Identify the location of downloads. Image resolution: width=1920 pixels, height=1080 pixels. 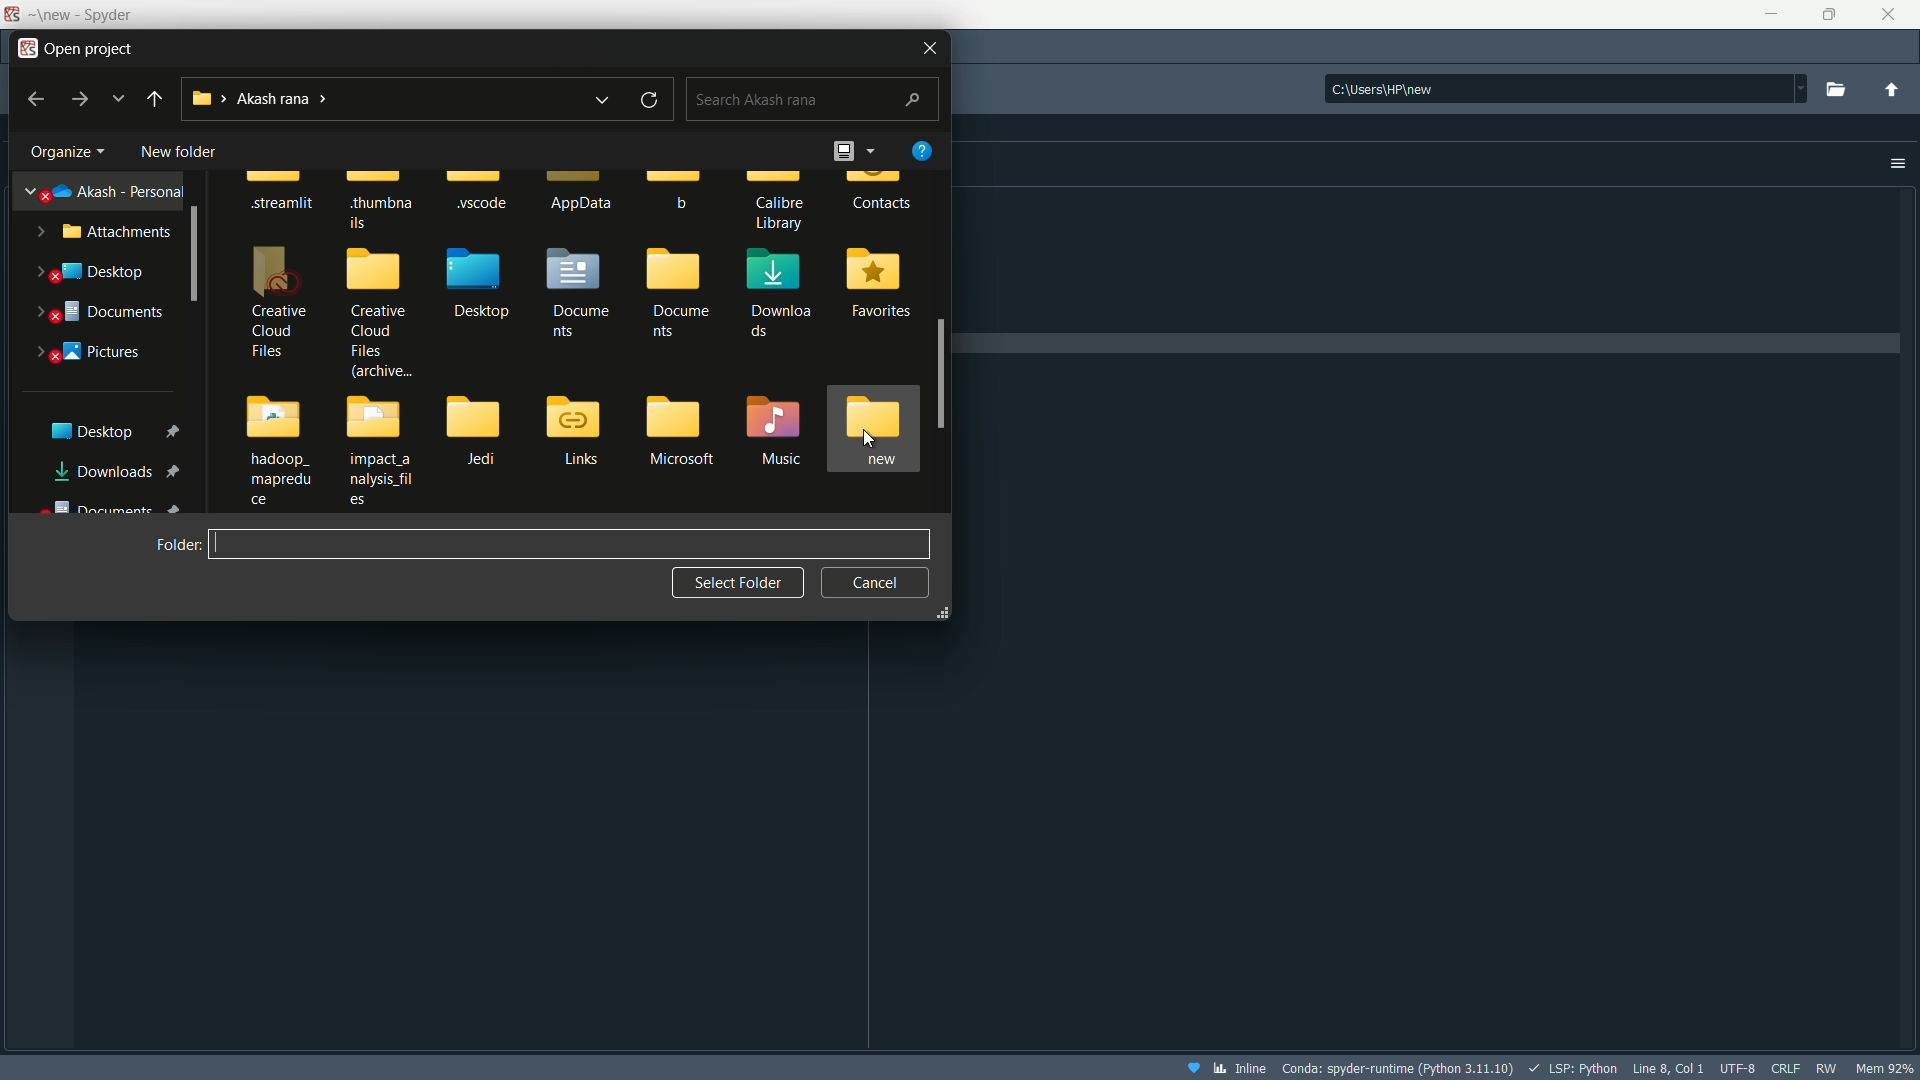
(122, 470).